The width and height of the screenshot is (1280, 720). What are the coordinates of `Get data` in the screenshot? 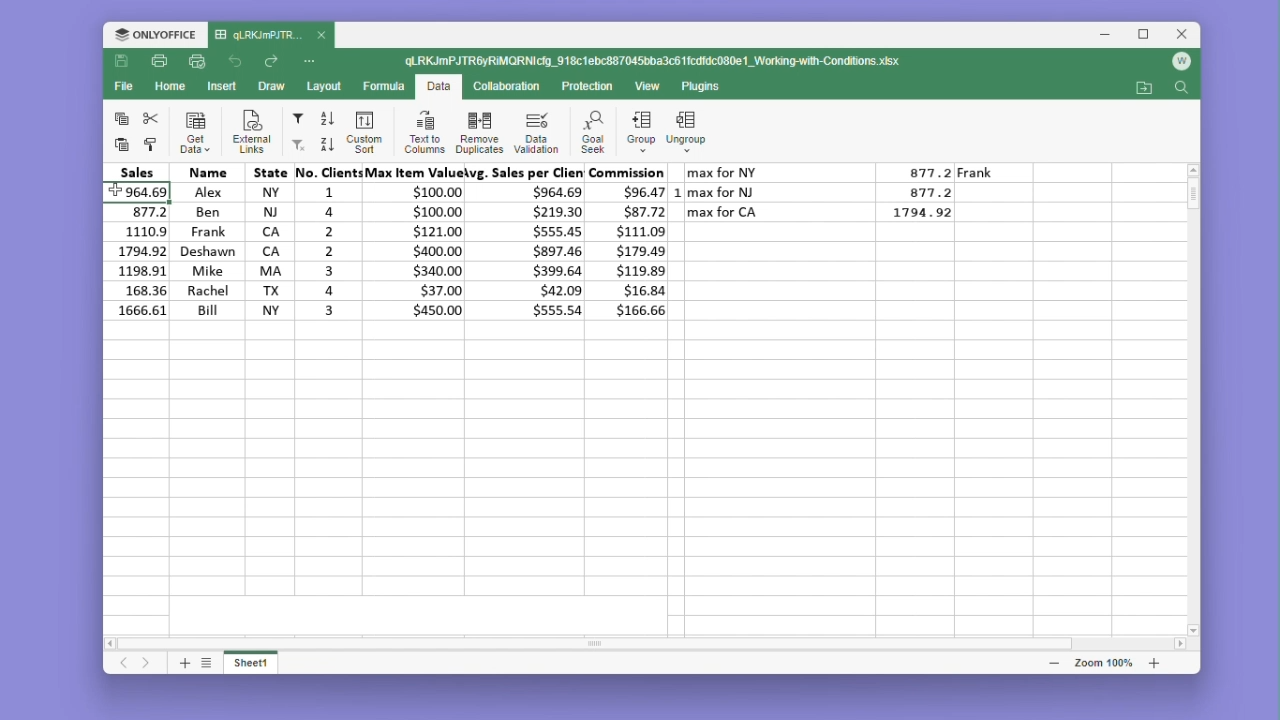 It's located at (196, 132).